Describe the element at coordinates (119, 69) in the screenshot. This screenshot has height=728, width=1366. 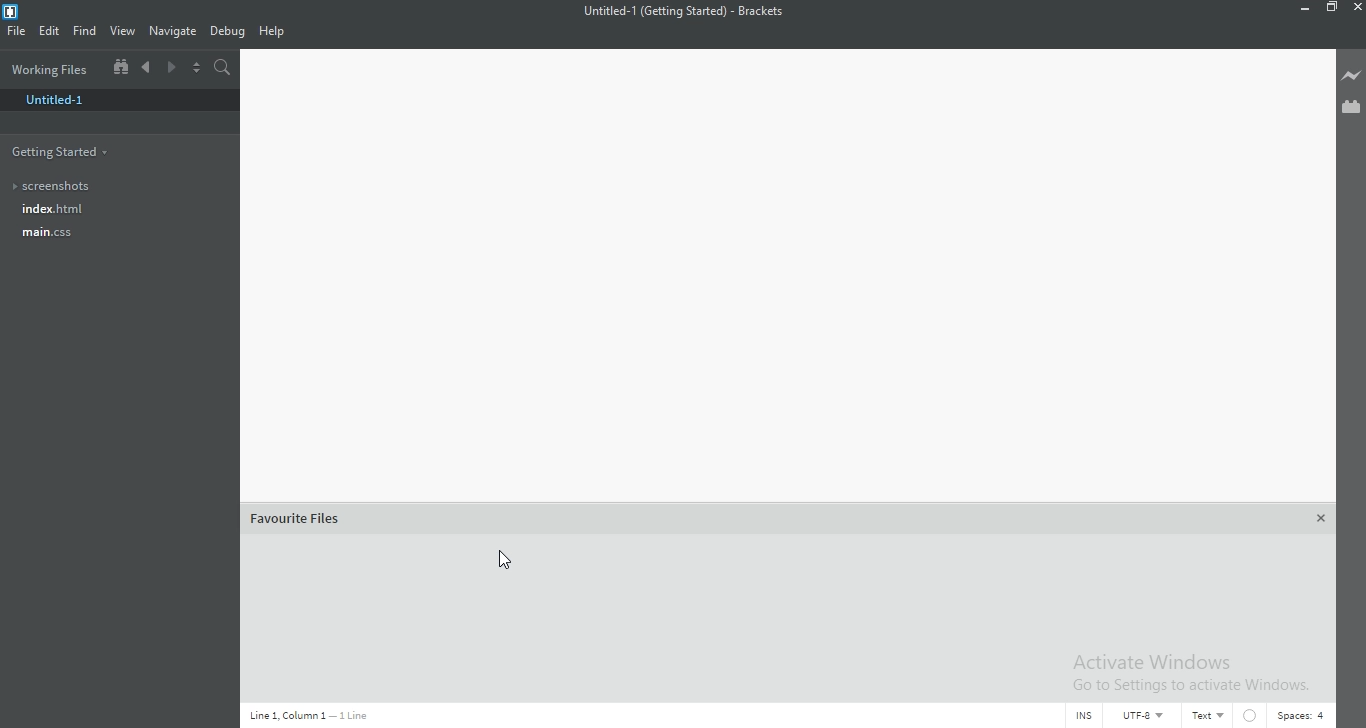
I see `Show file tree` at that location.